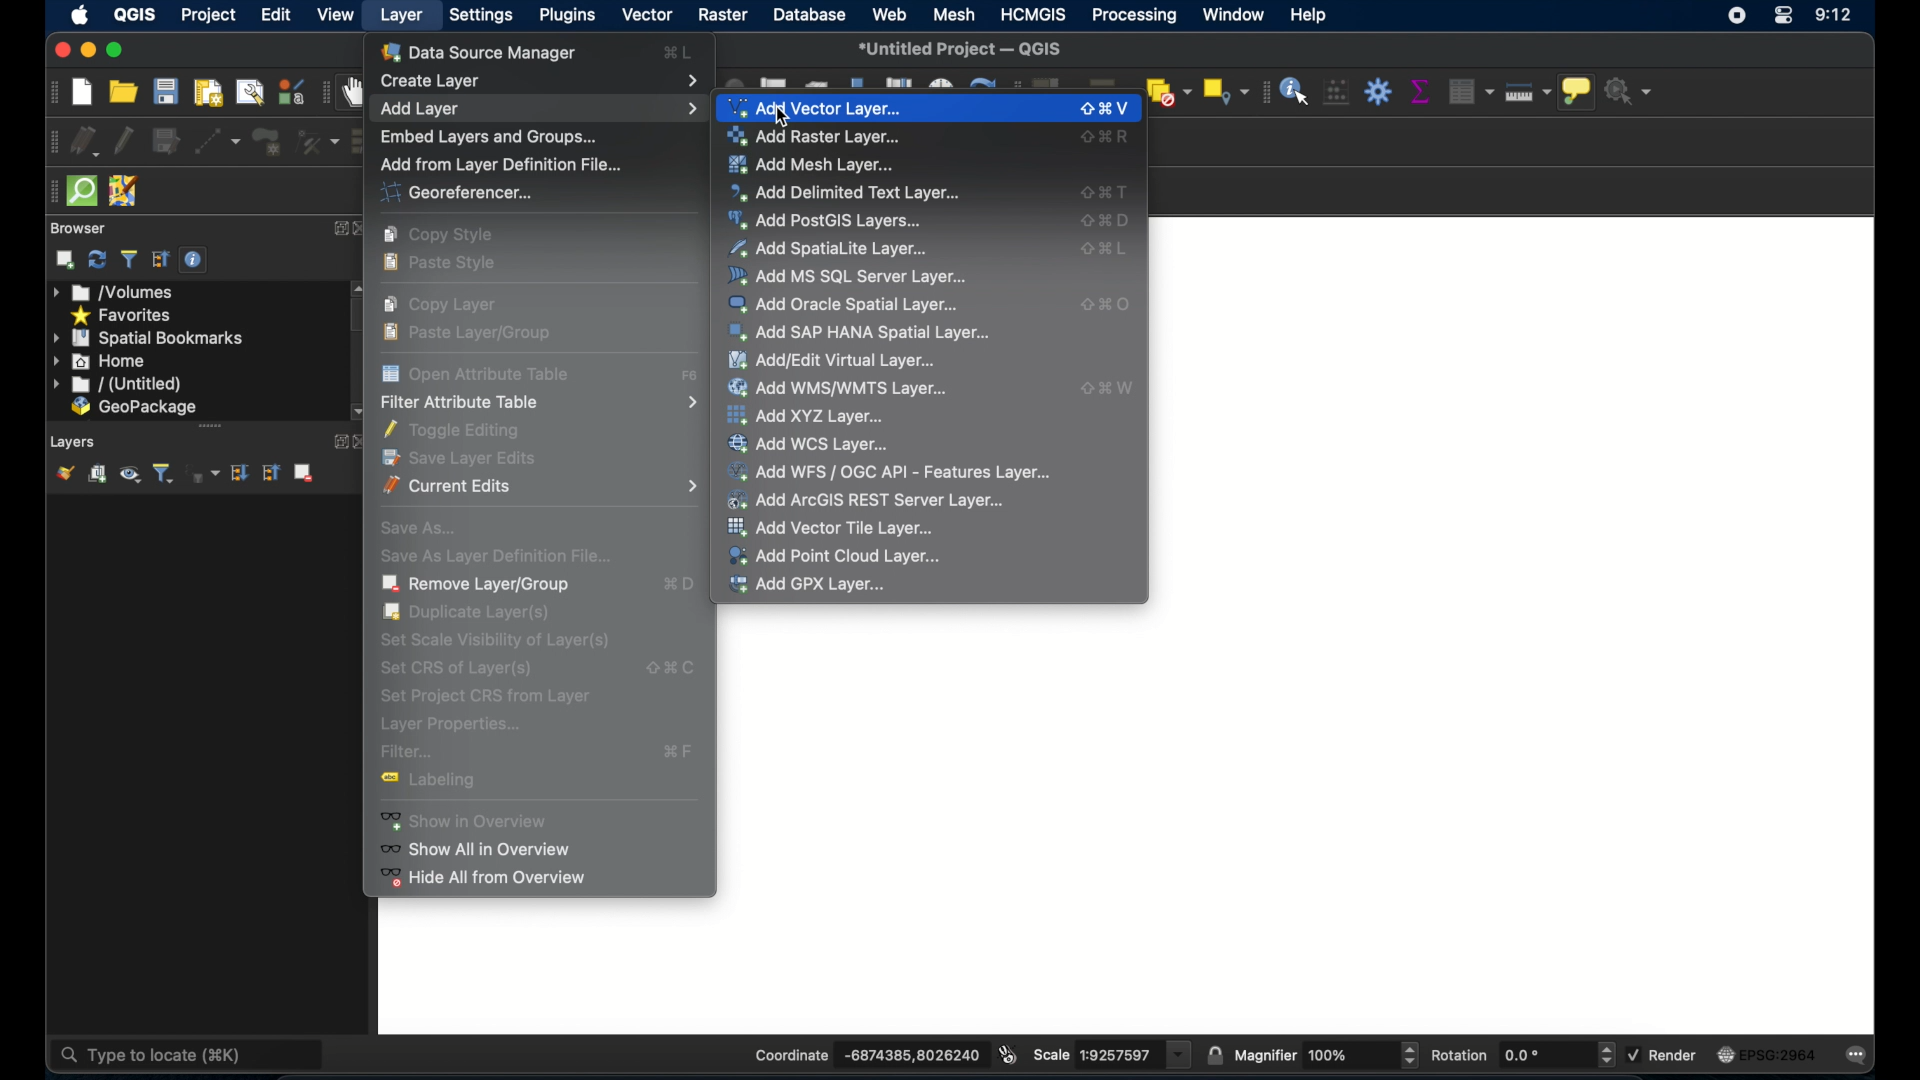 This screenshot has height=1080, width=1920. What do you see at coordinates (161, 260) in the screenshot?
I see `collapse all` at bounding box center [161, 260].